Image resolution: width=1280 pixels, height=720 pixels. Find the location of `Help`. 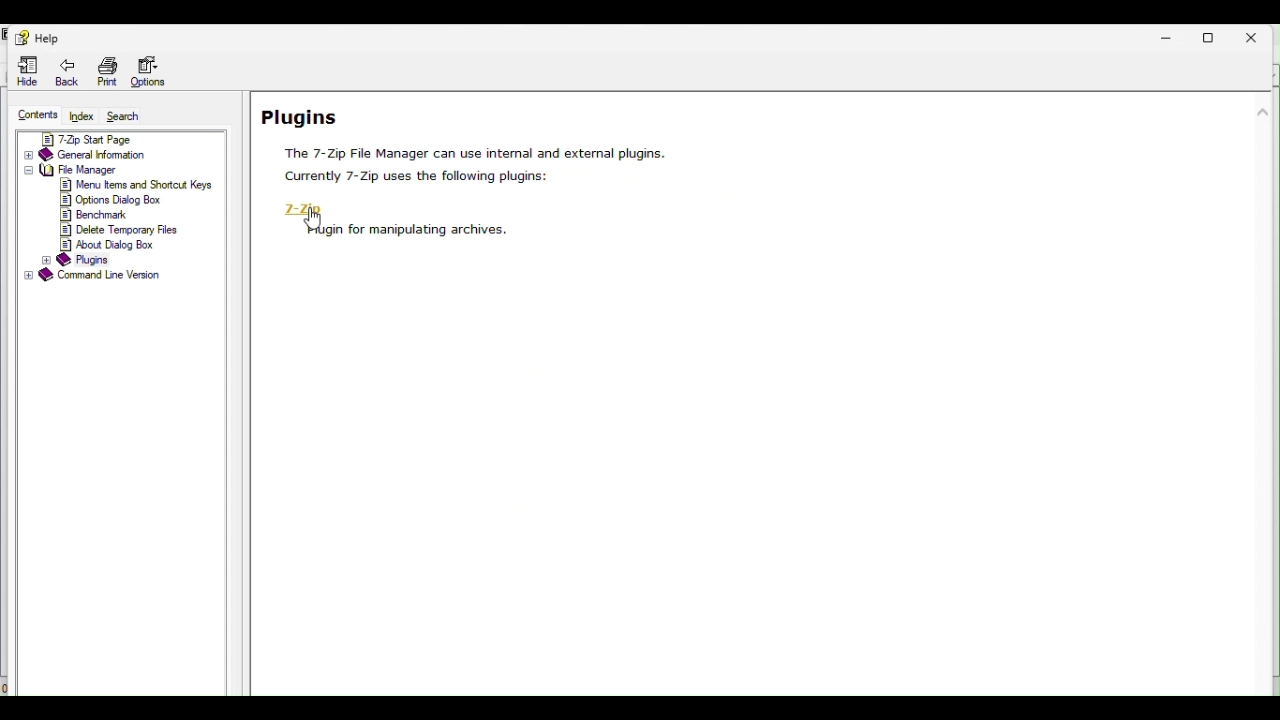

Help is located at coordinates (33, 35).